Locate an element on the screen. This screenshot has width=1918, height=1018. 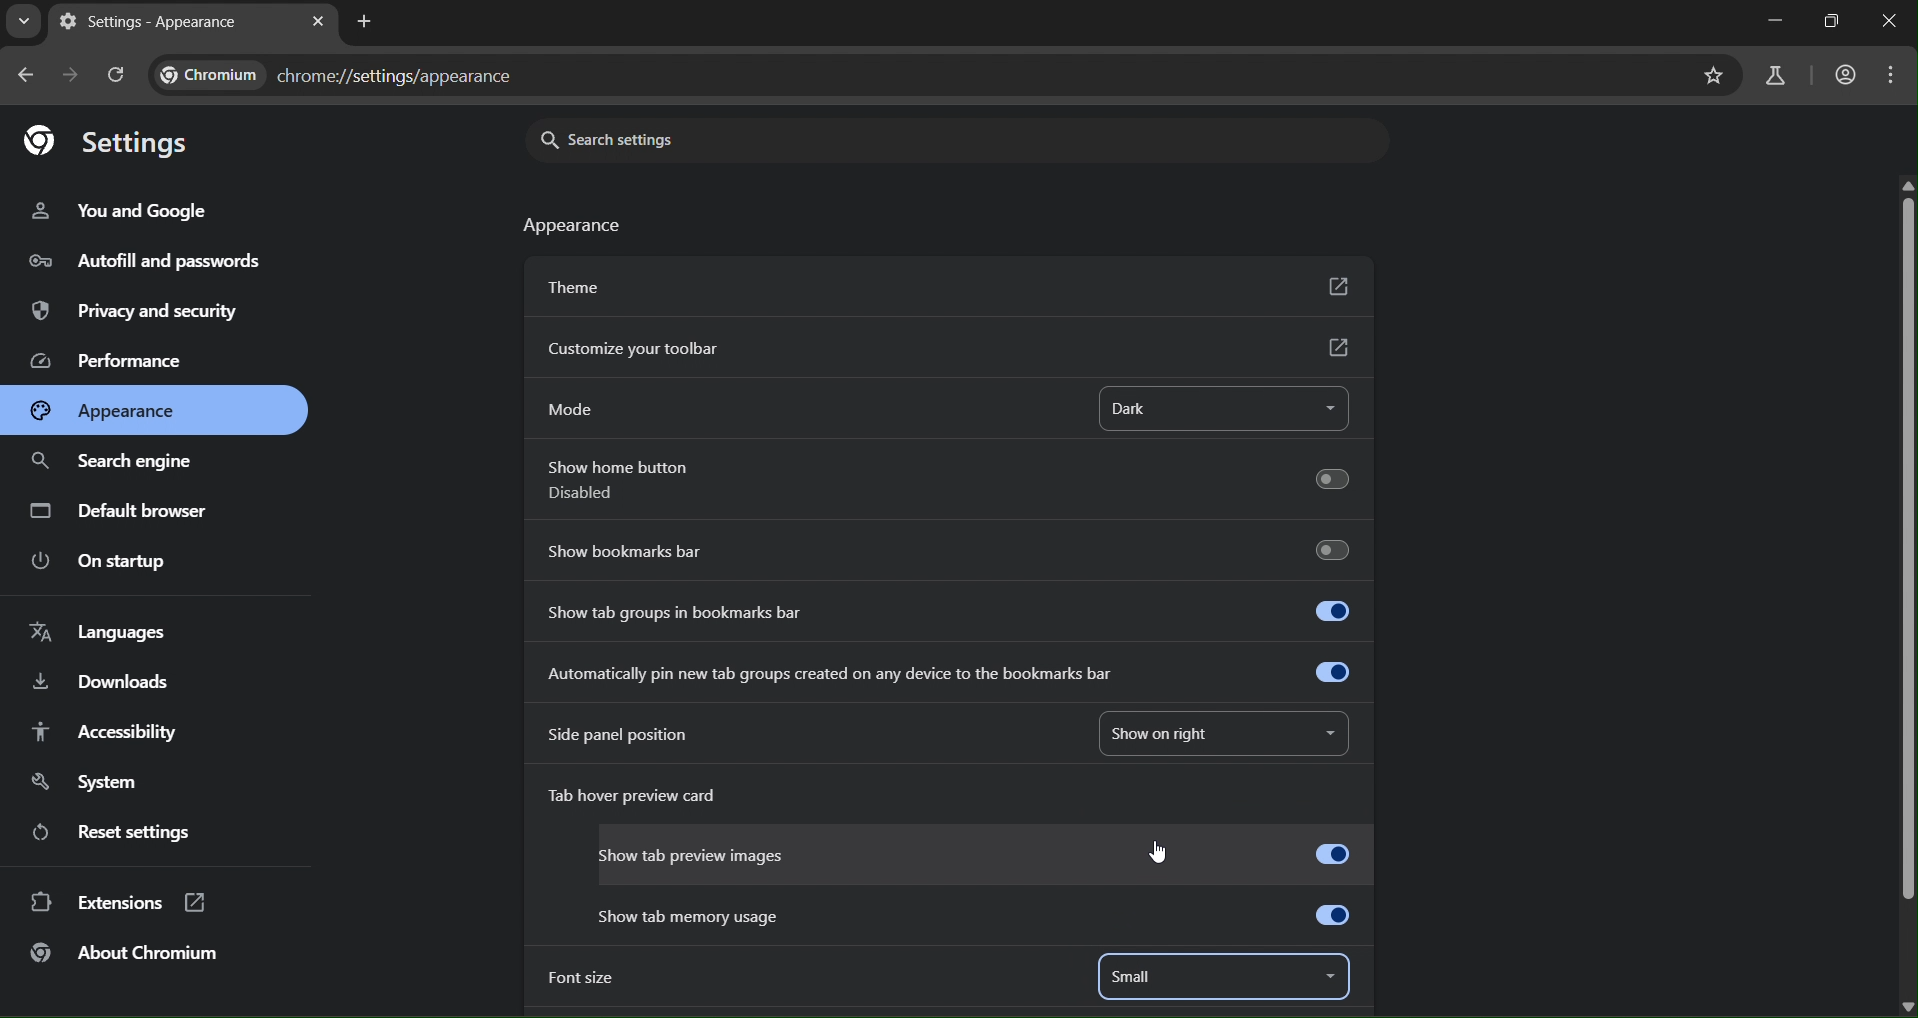
theme is located at coordinates (947, 286).